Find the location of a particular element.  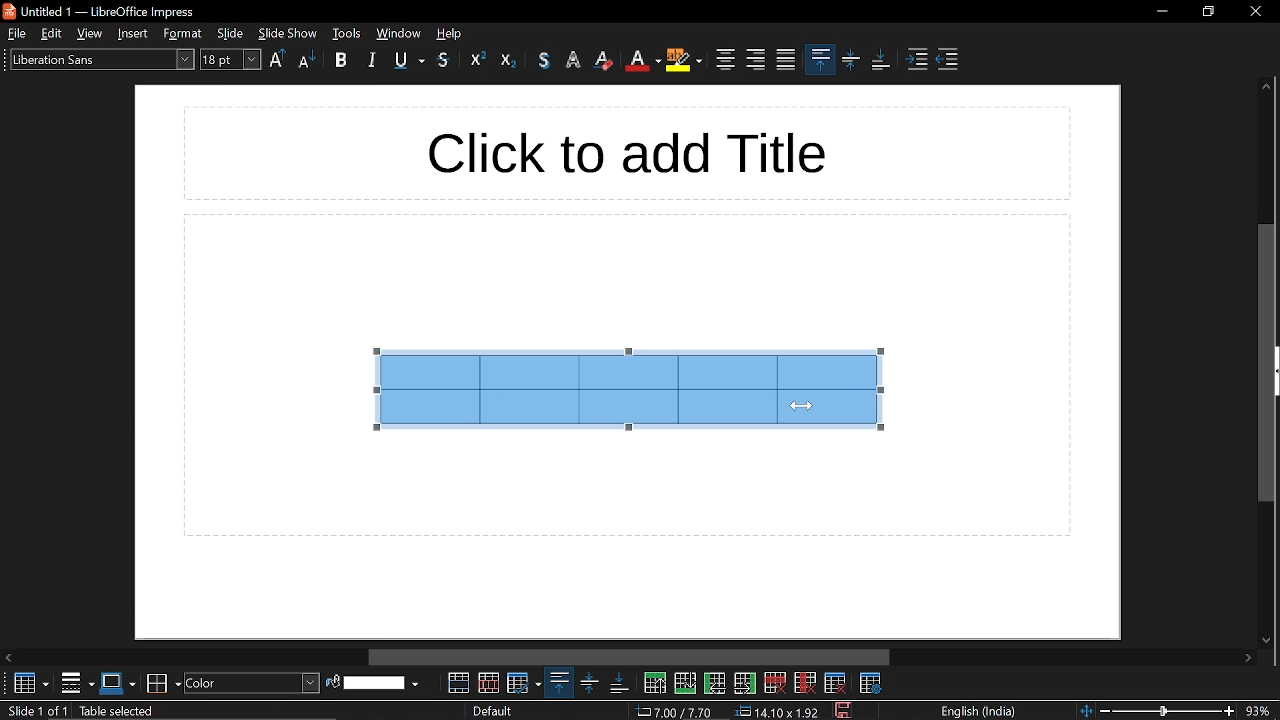

merge cells is located at coordinates (460, 683).